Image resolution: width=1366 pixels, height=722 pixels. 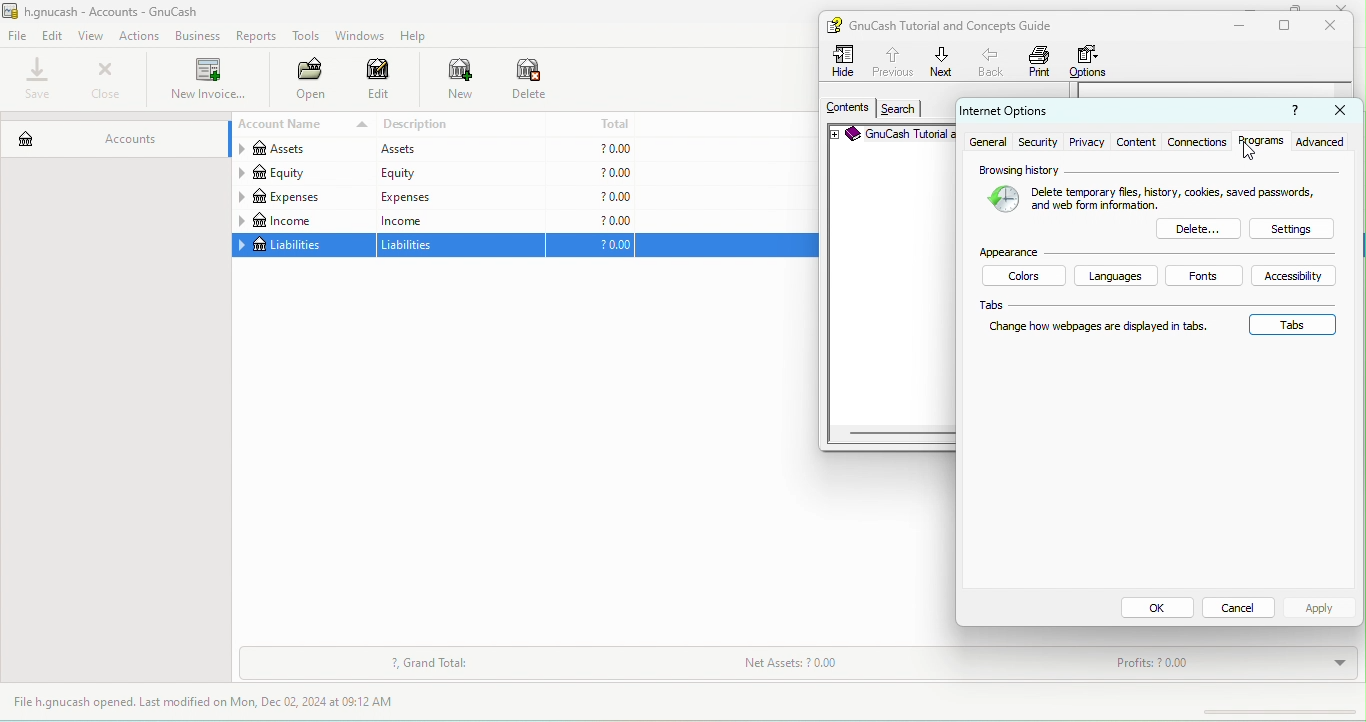 I want to click on windows, so click(x=358, y=36).